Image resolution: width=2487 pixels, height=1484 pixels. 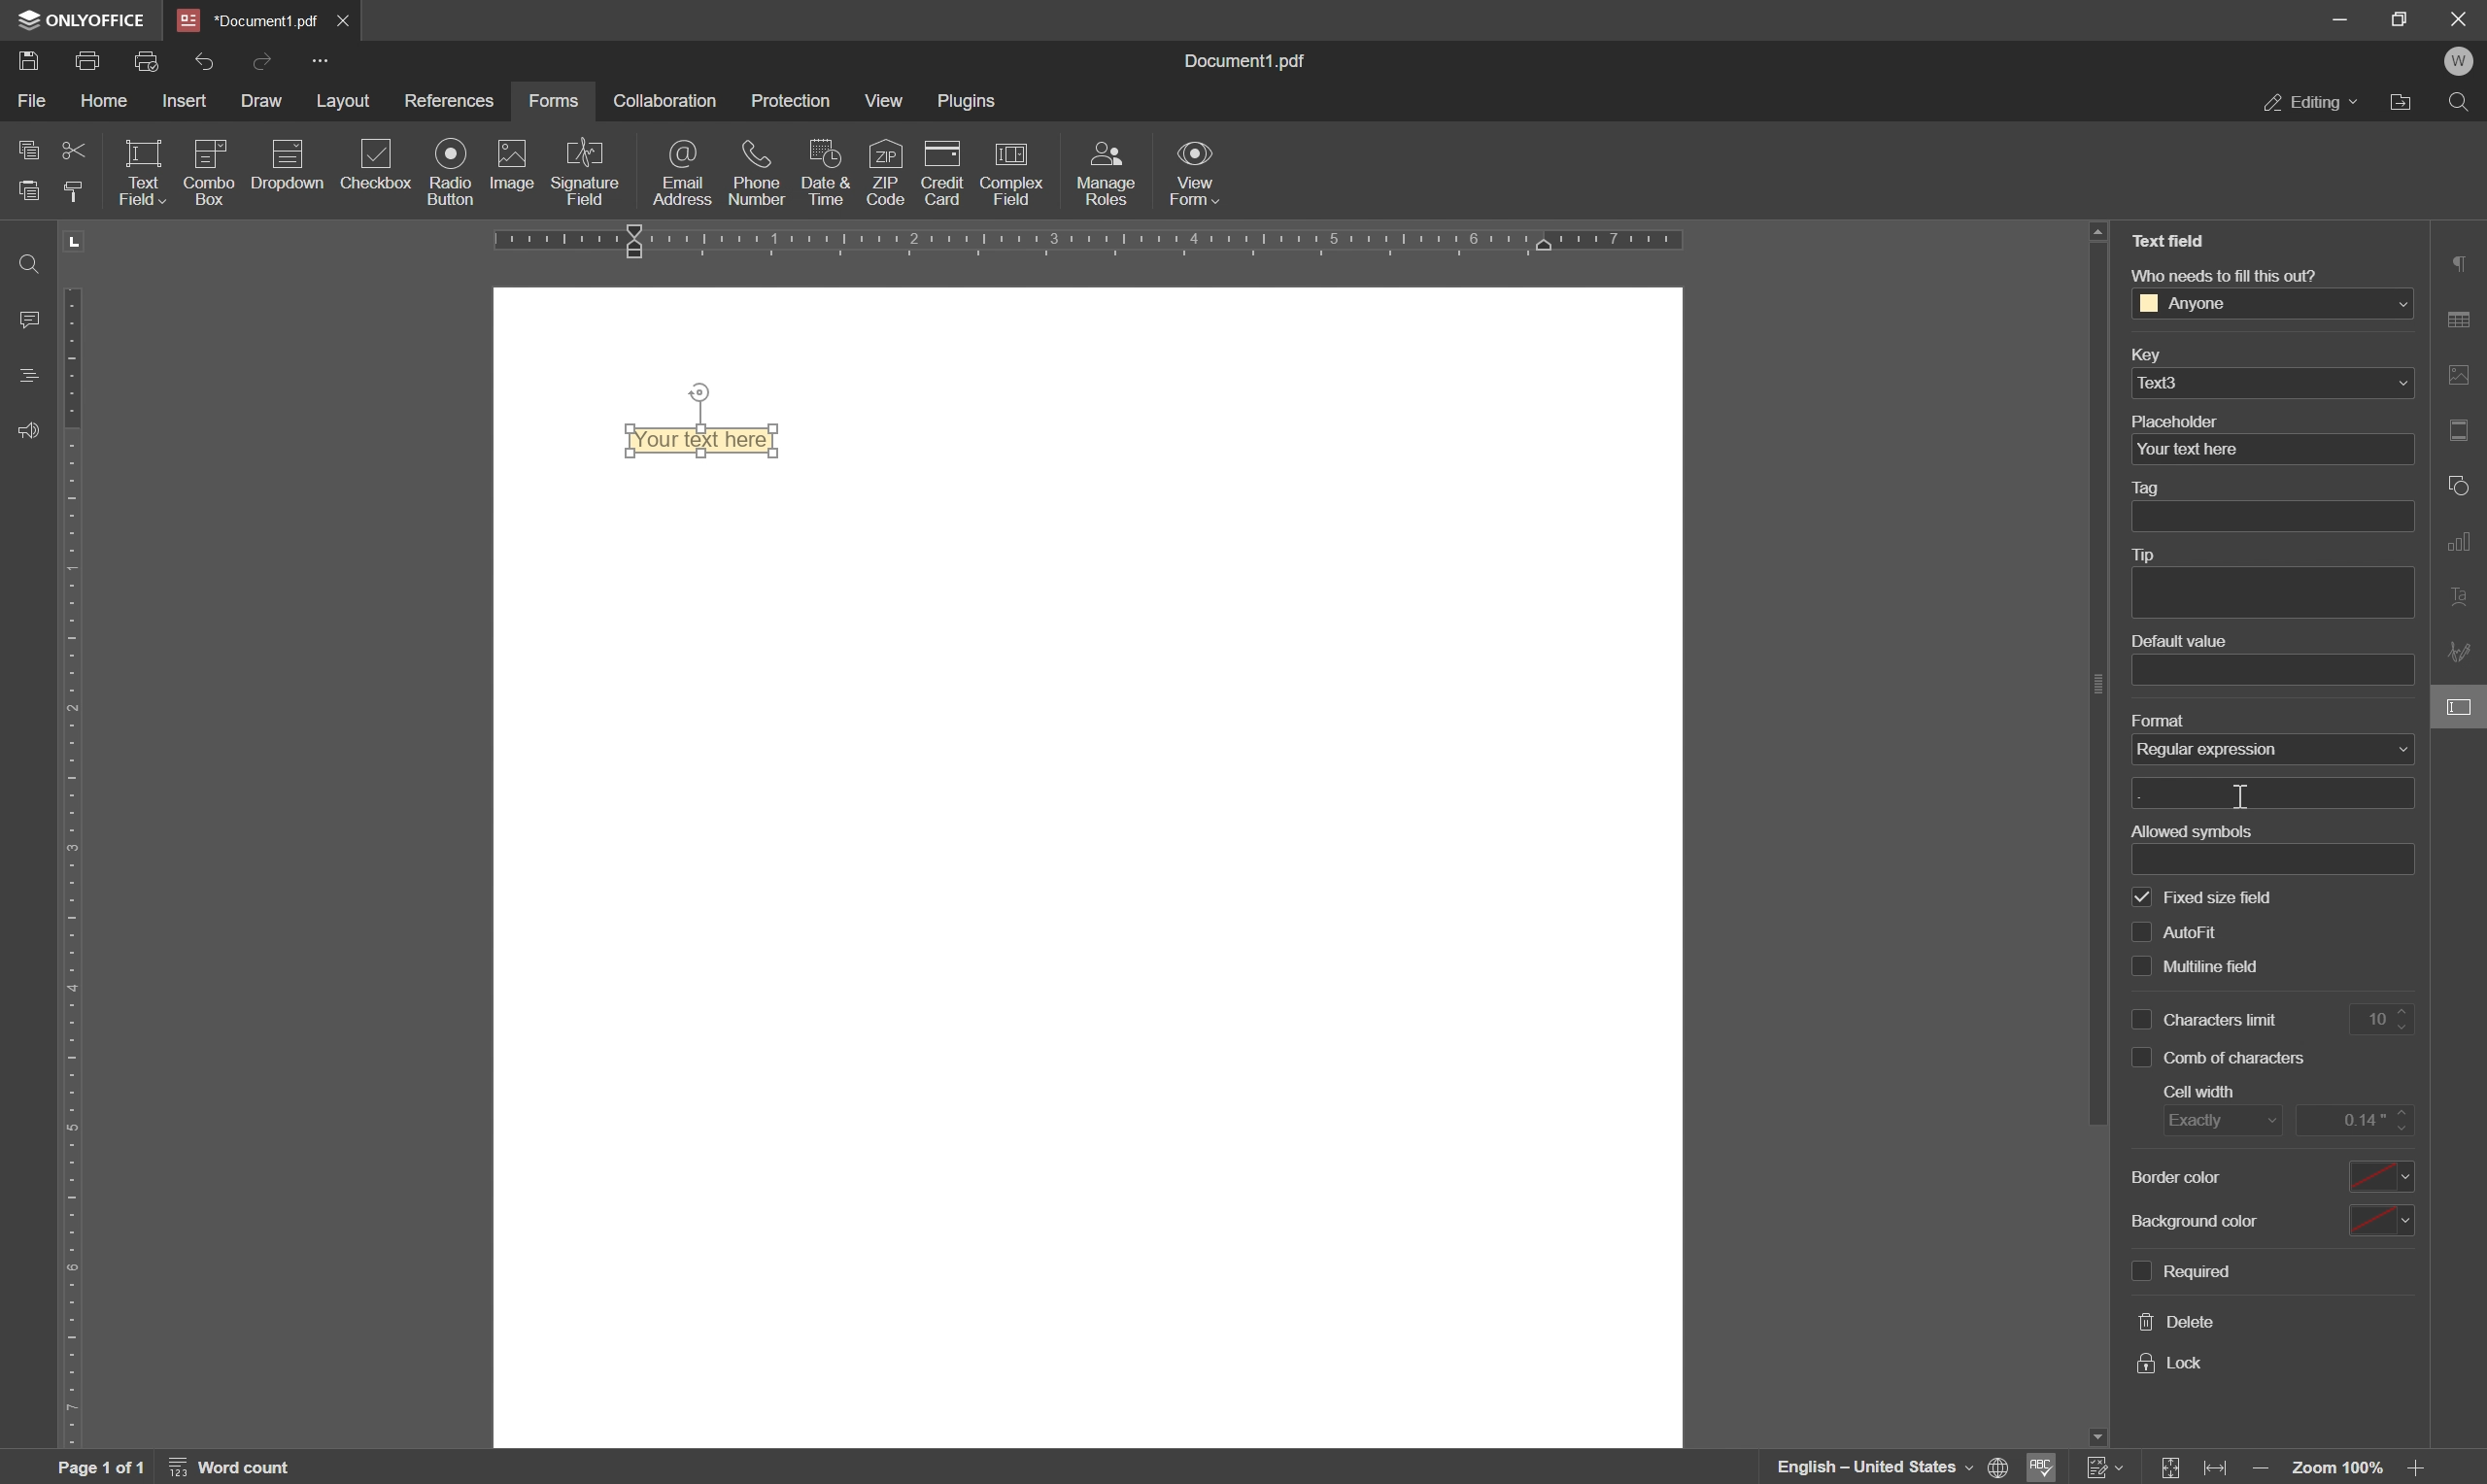 I want to click on select background color, so click(x=2383, y=1218).